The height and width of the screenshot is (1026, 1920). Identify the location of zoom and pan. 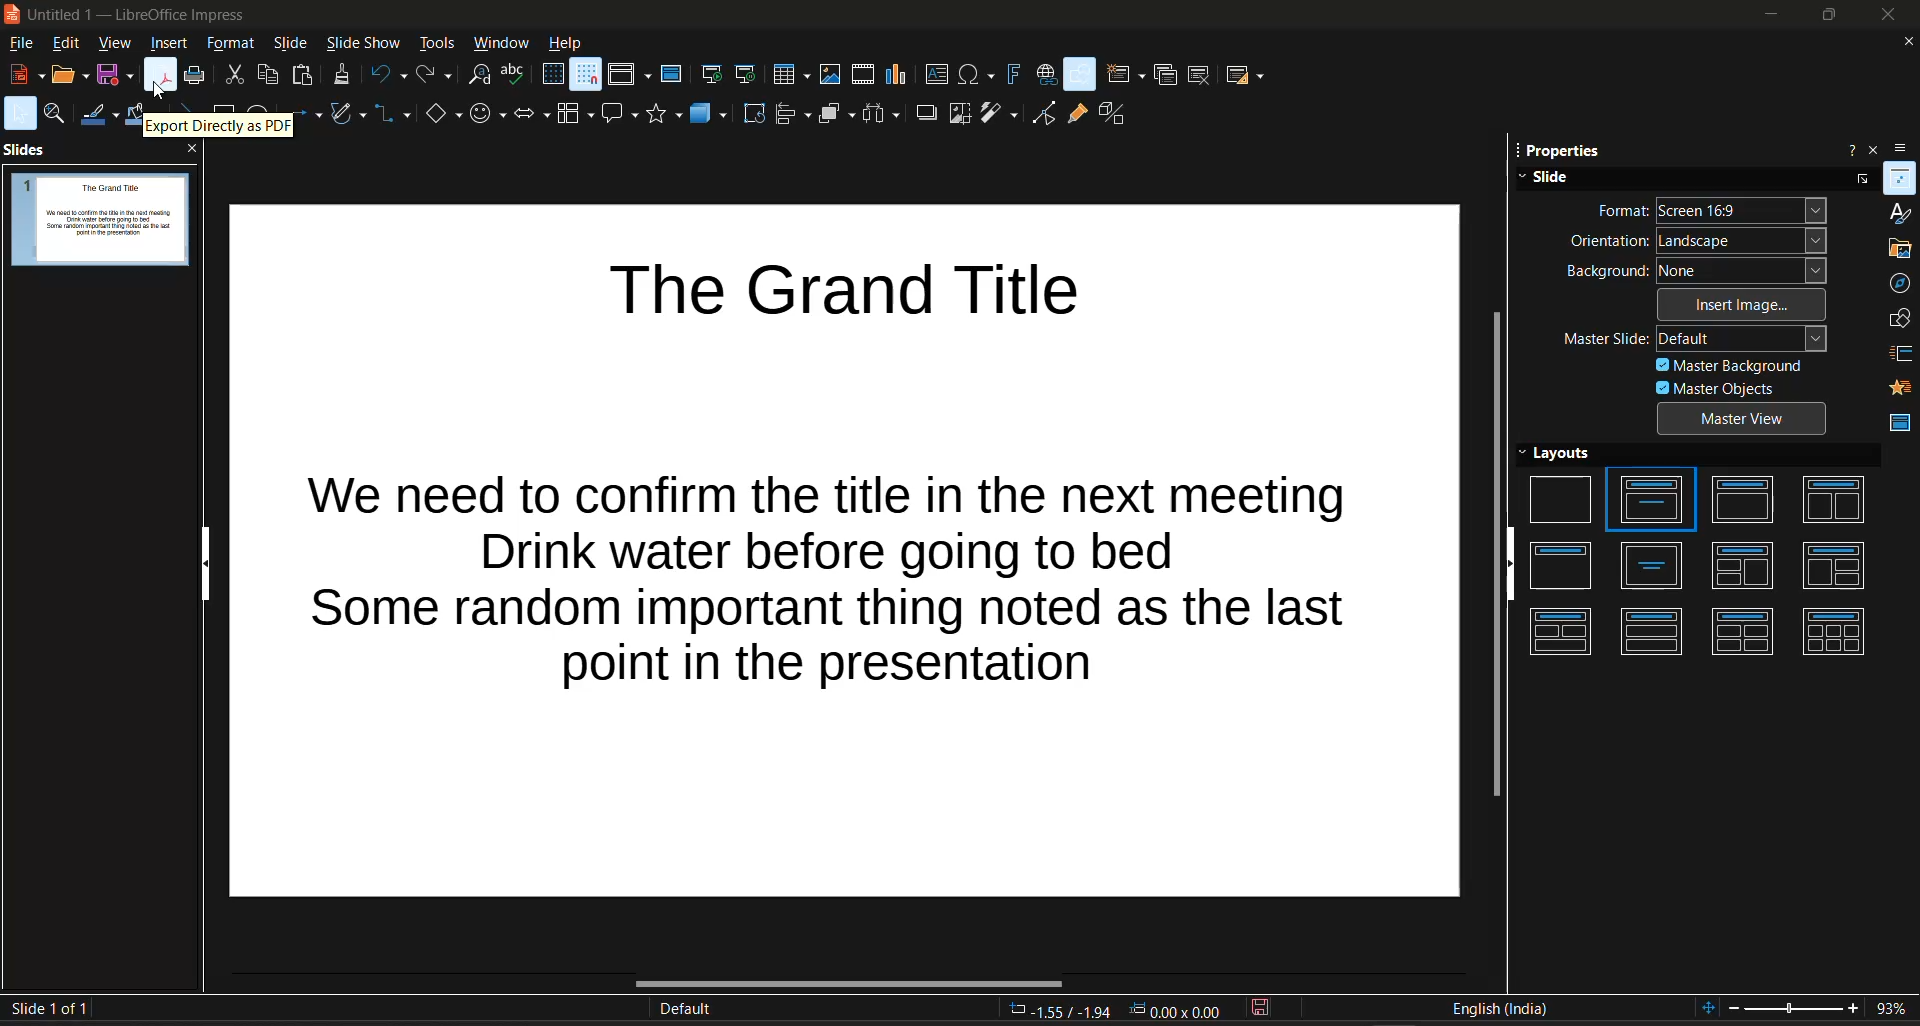
(57, 114).